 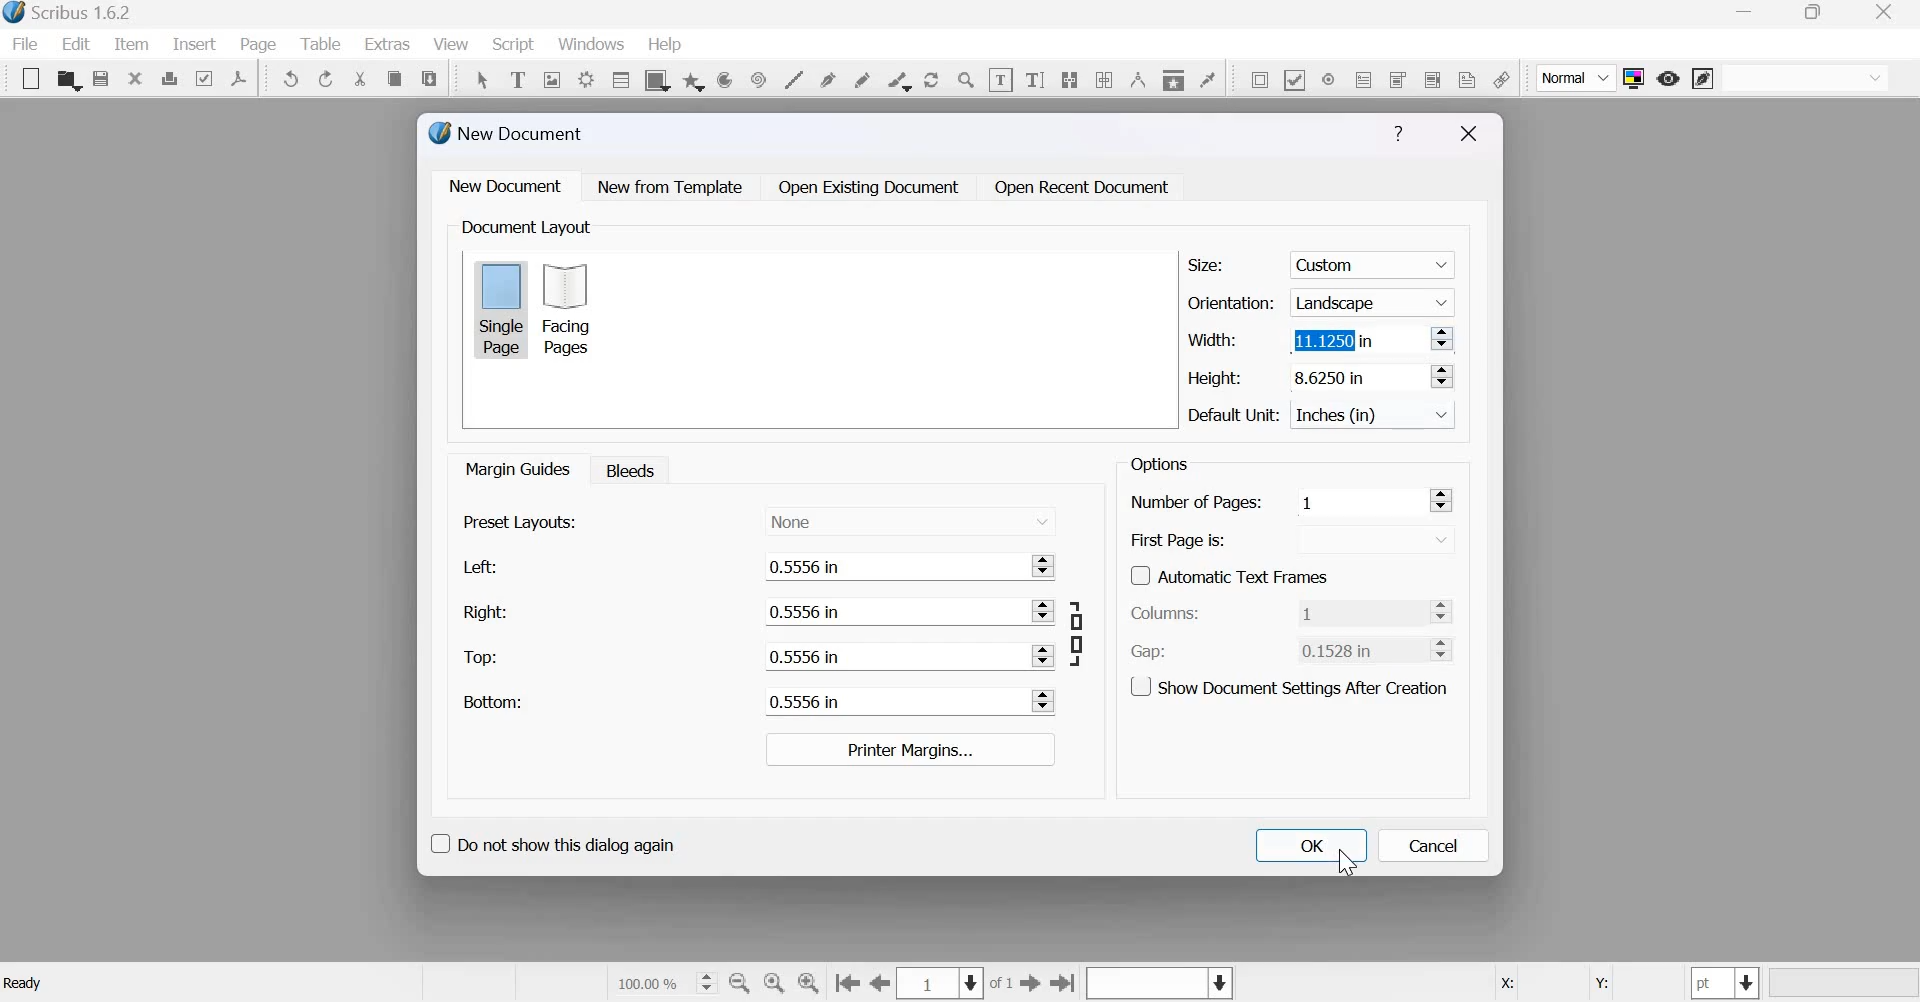 What do you see at coordinates (1045, 611) in the screenshot?
I see `Increase and Decrease` at bounding box center [1045, 611].